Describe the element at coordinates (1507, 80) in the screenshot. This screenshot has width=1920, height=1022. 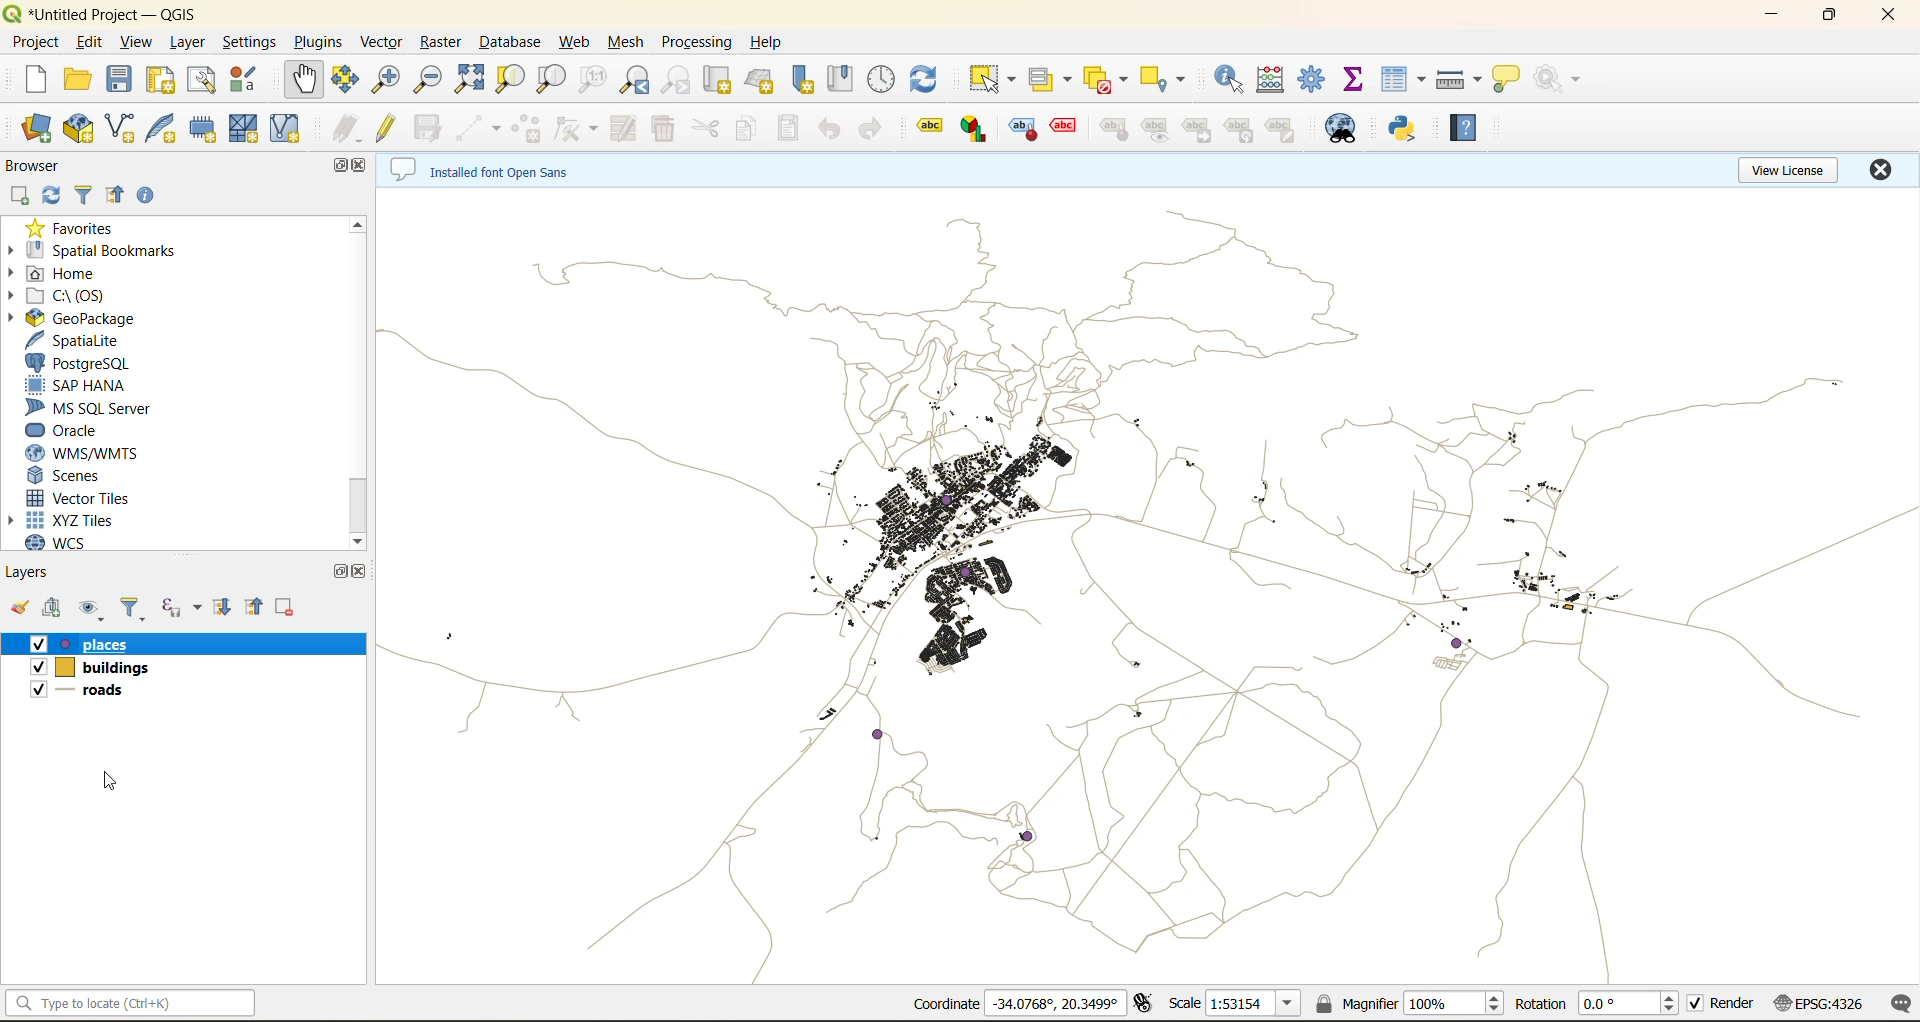
I see `show tips` at that location.